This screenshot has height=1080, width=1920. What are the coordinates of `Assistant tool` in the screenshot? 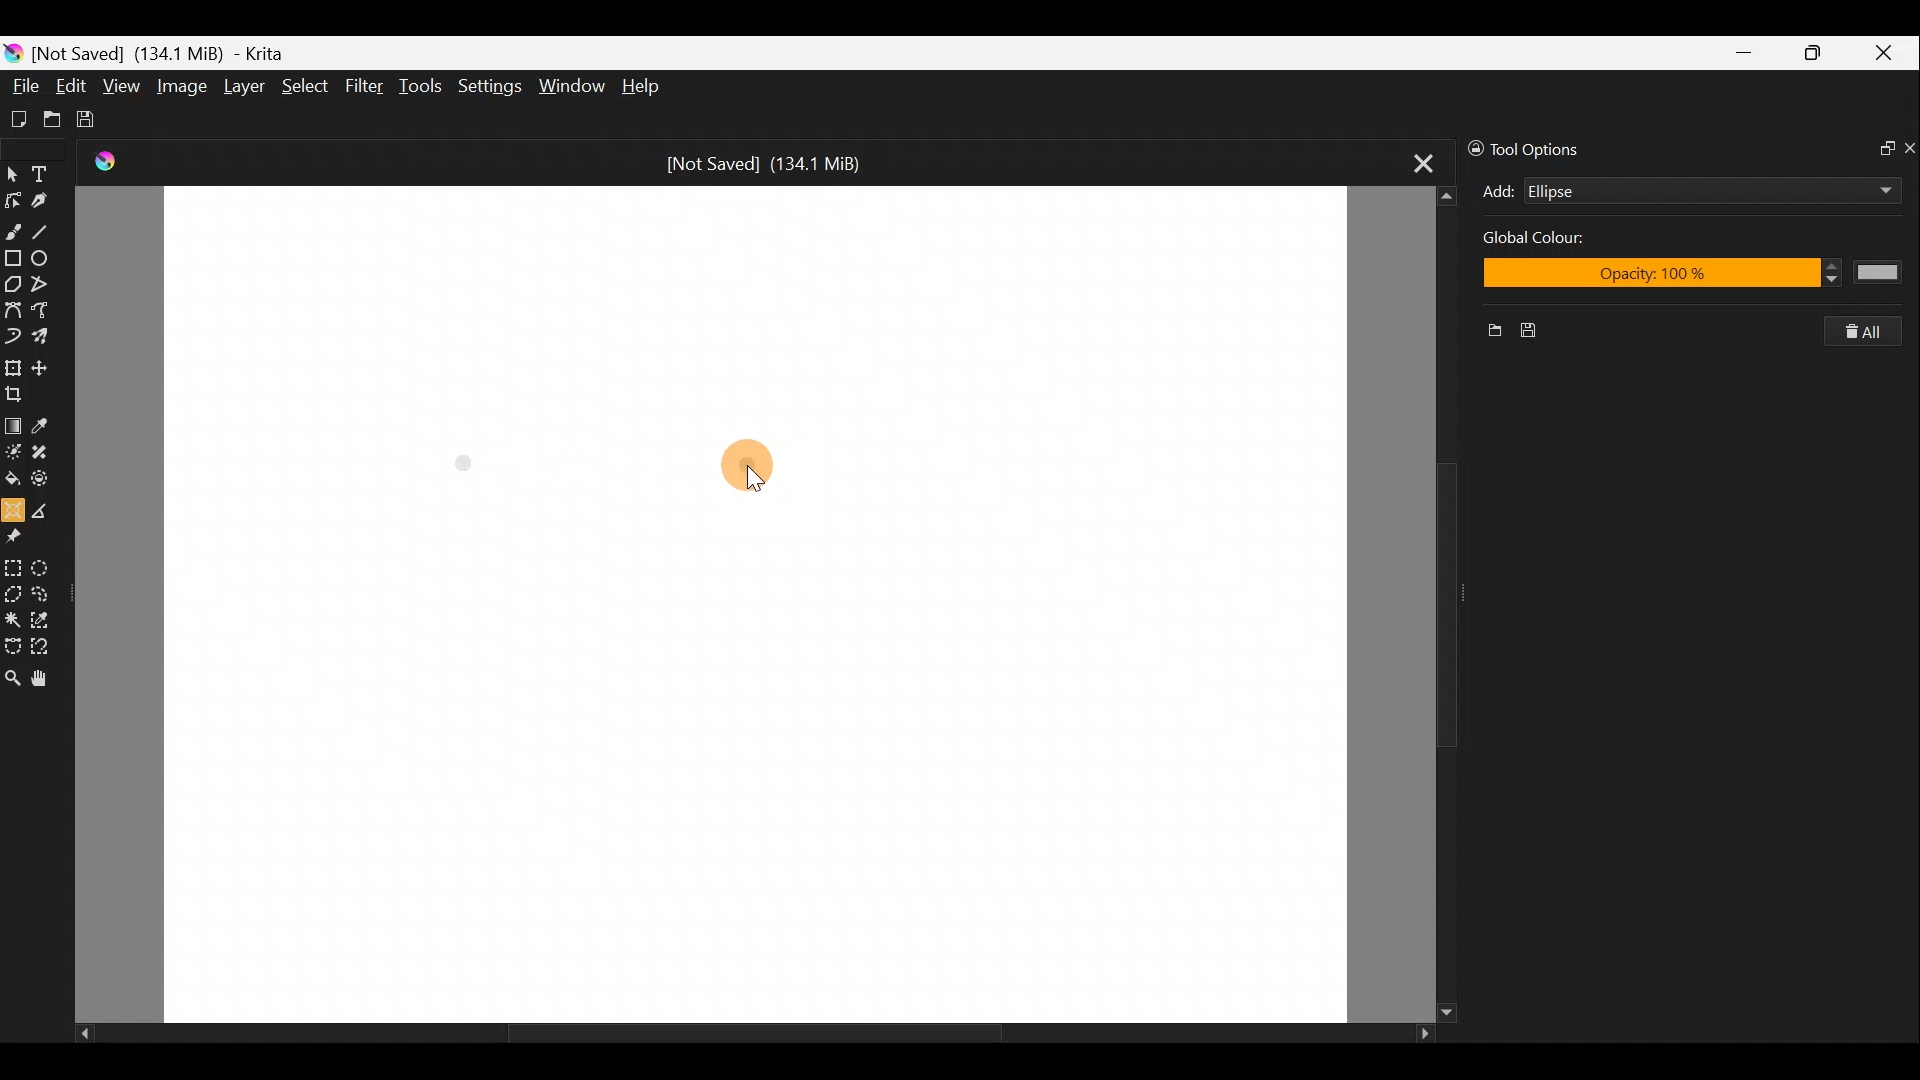 It's located at (13, 508).